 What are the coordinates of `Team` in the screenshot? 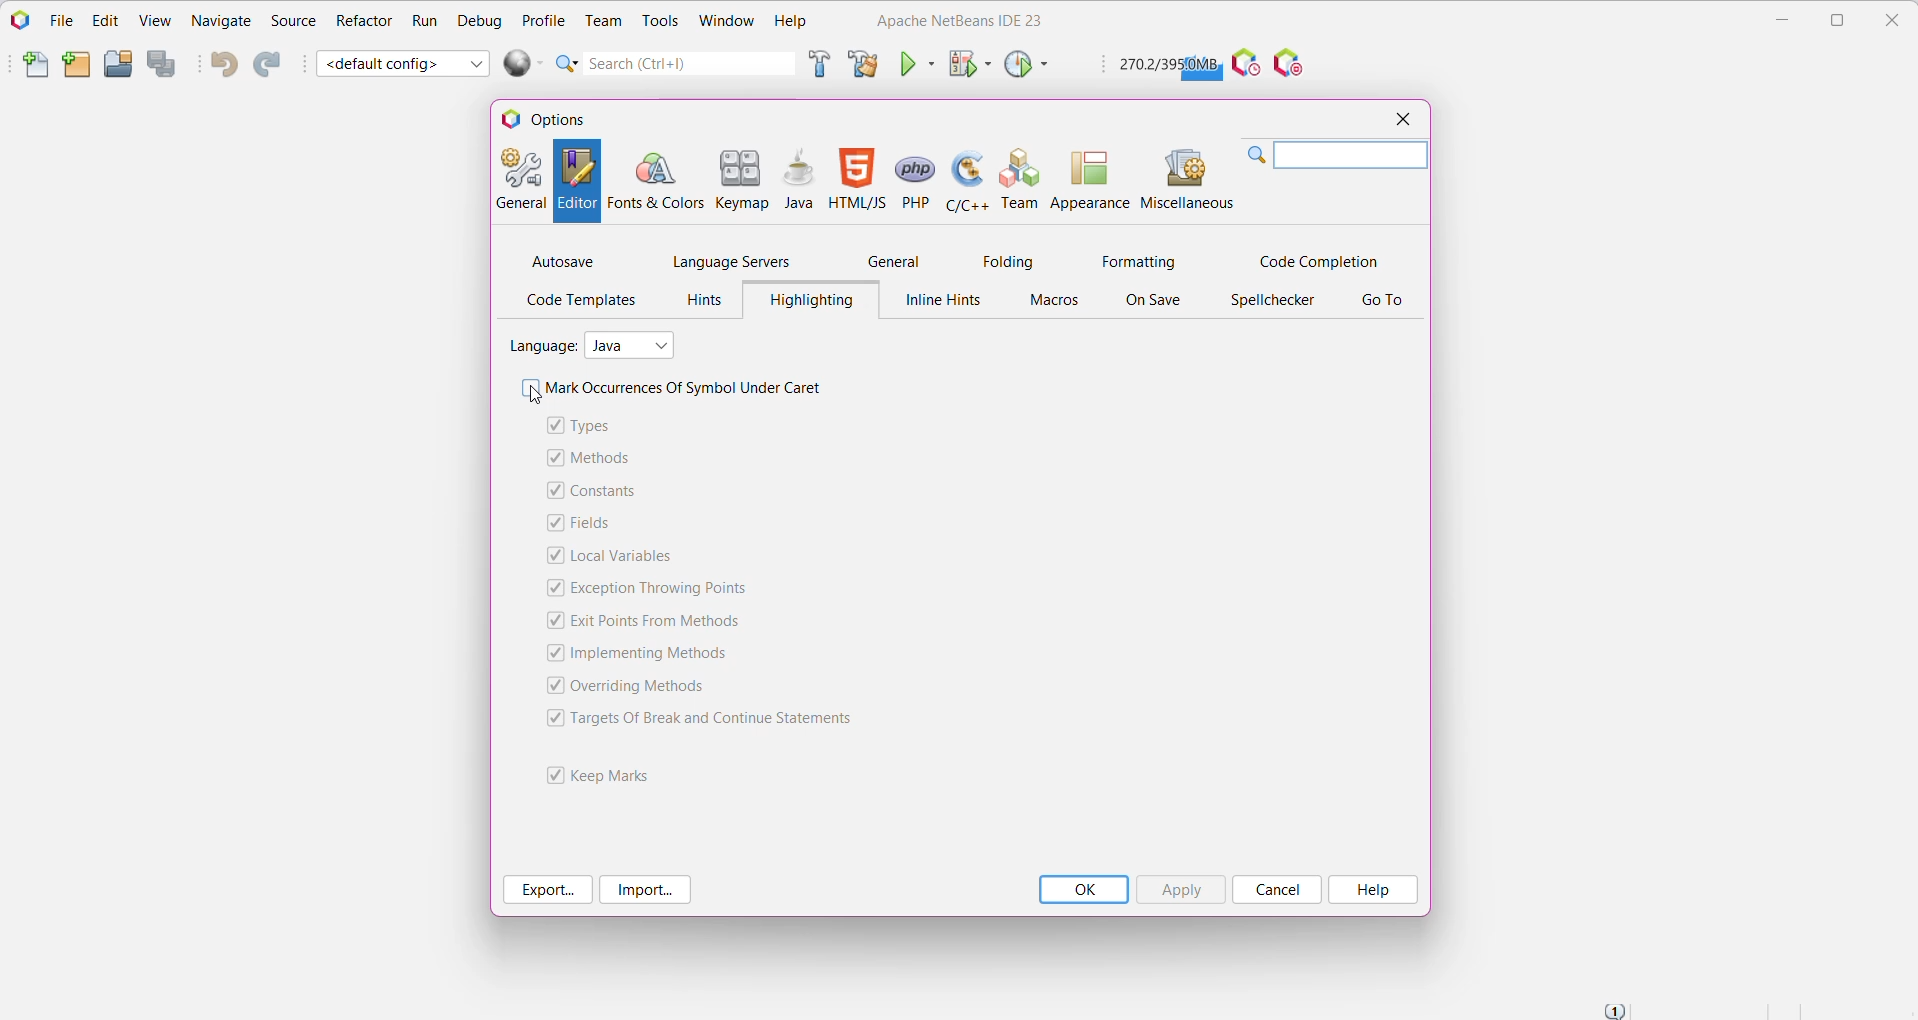 It's located at (601, 20).